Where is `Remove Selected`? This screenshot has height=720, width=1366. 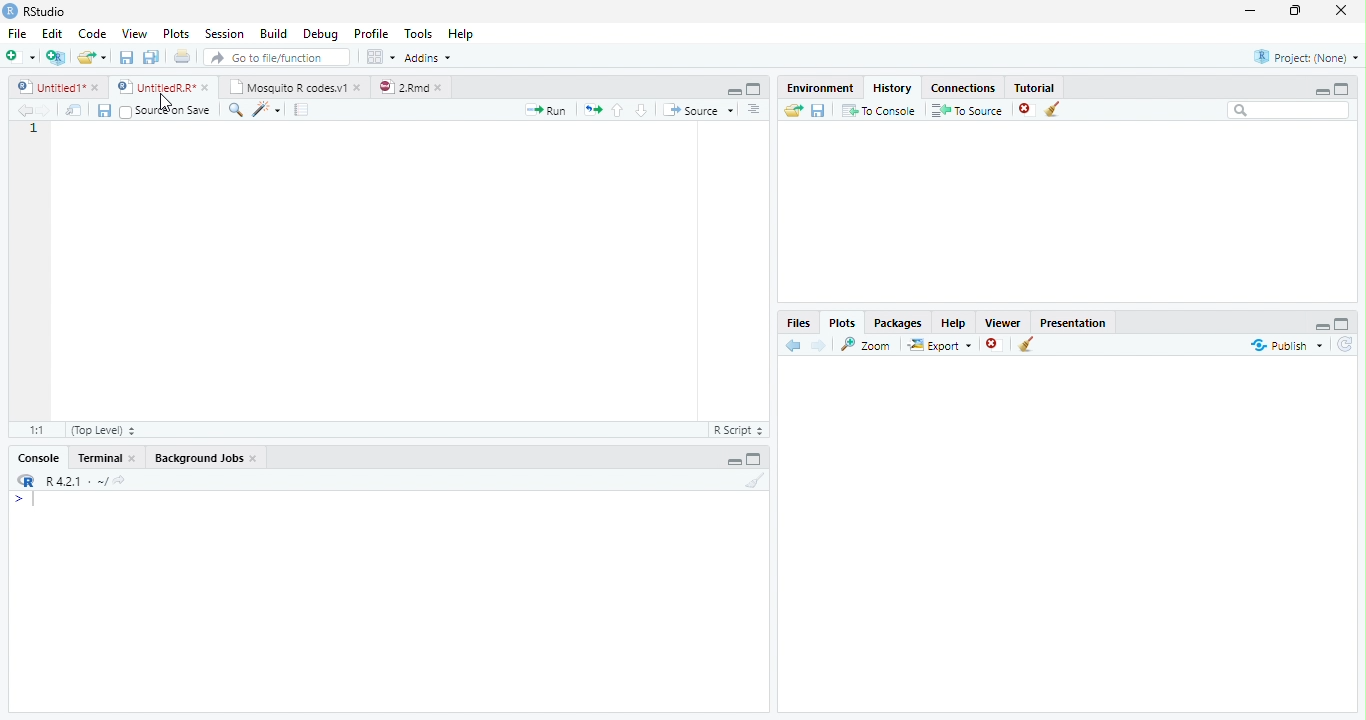 Remove Selected is located at coordinates (995, 346).